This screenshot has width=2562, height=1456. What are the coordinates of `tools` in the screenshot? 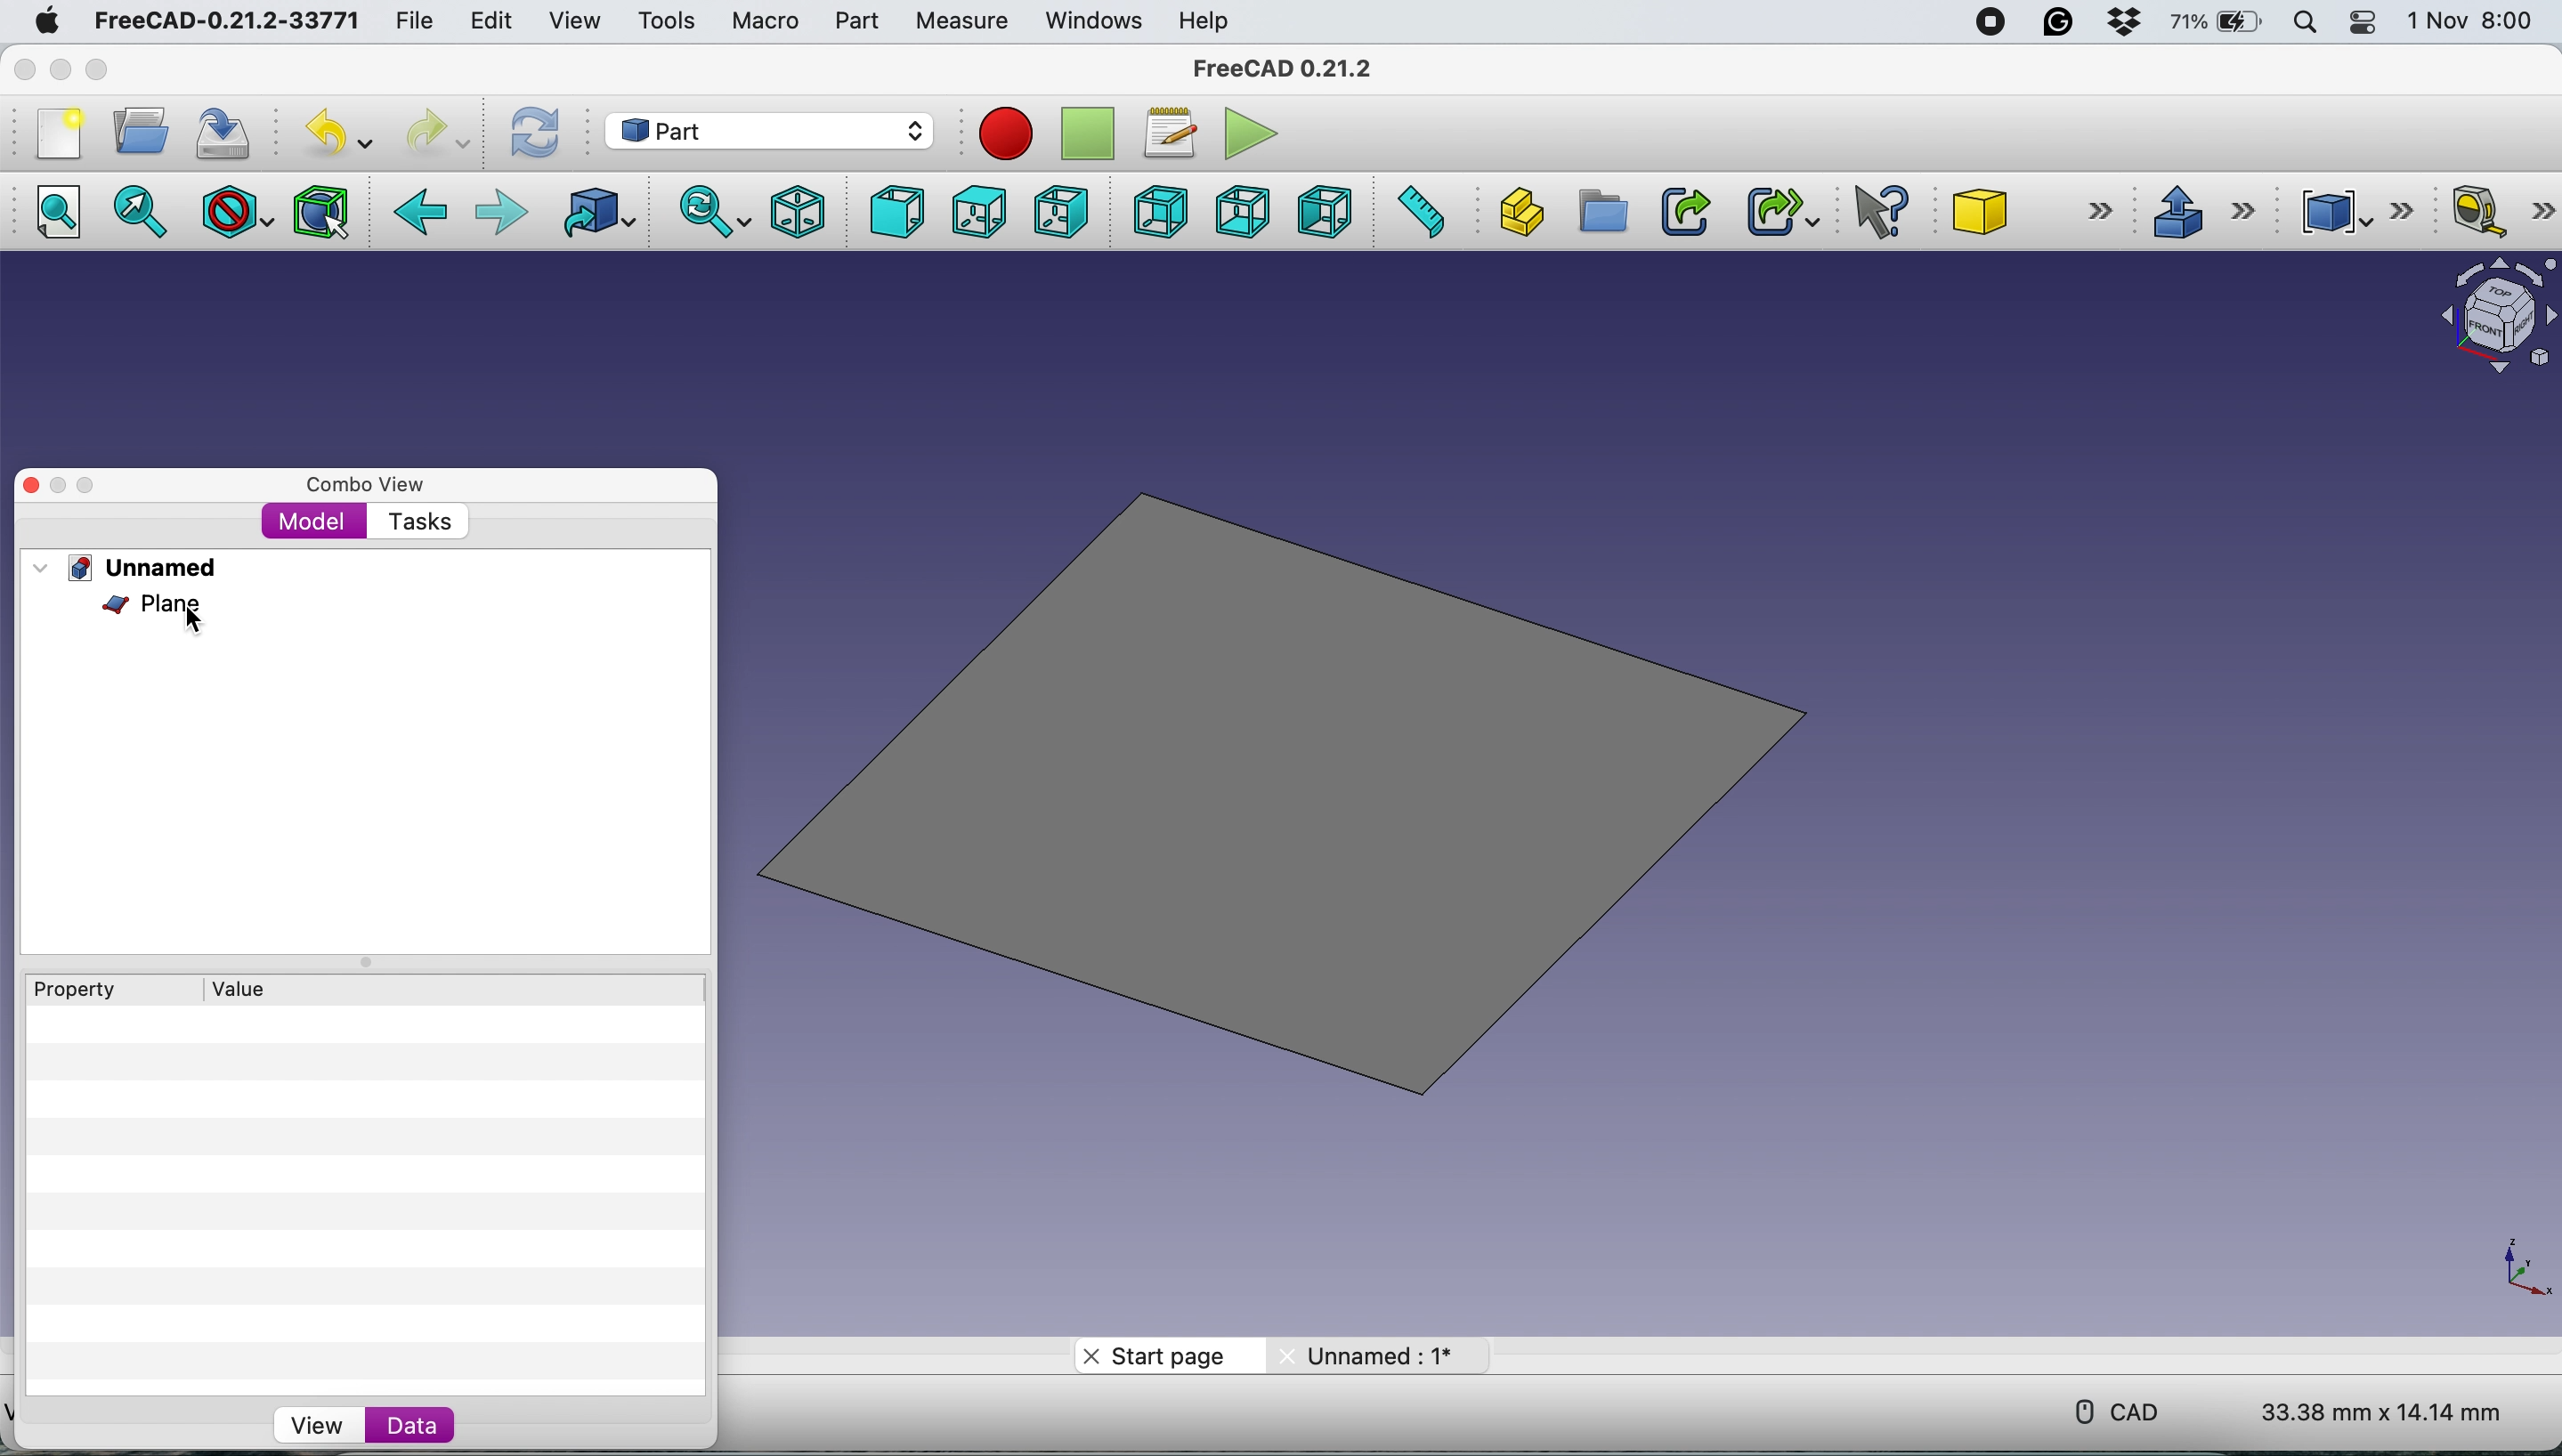 It's located at (663, 21).